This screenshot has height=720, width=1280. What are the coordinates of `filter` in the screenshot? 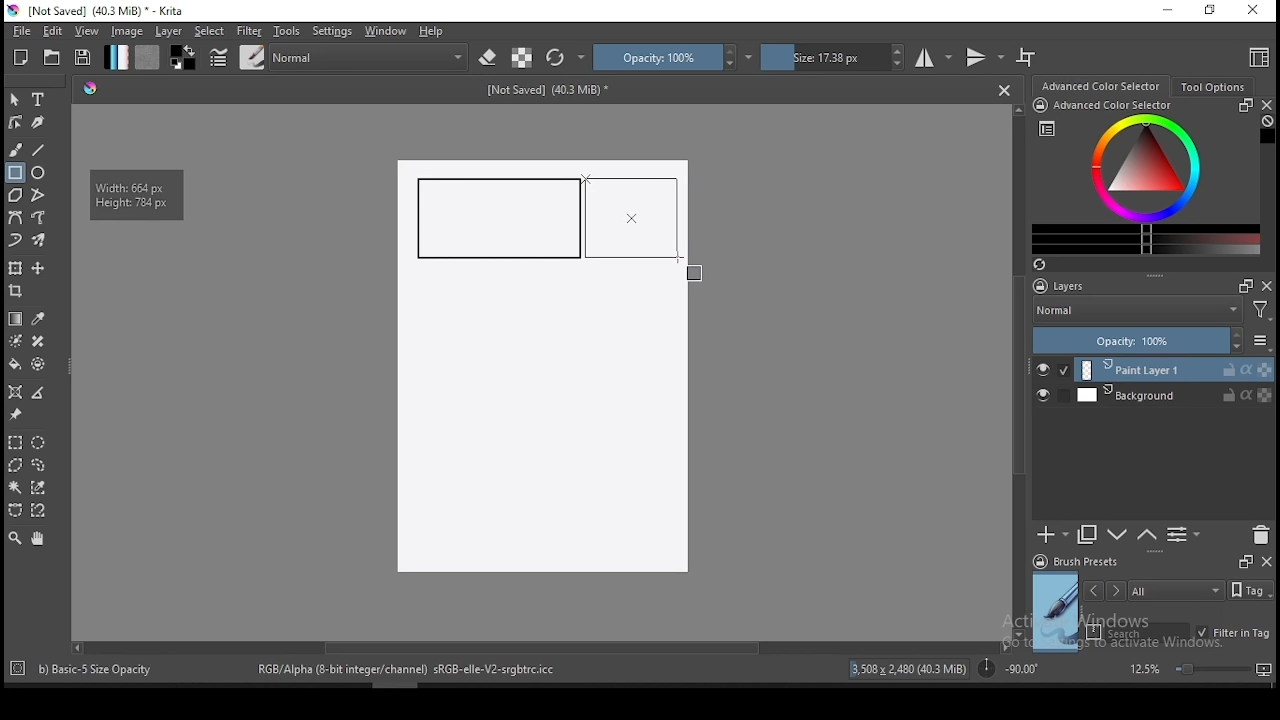 It's located at (248, 31).